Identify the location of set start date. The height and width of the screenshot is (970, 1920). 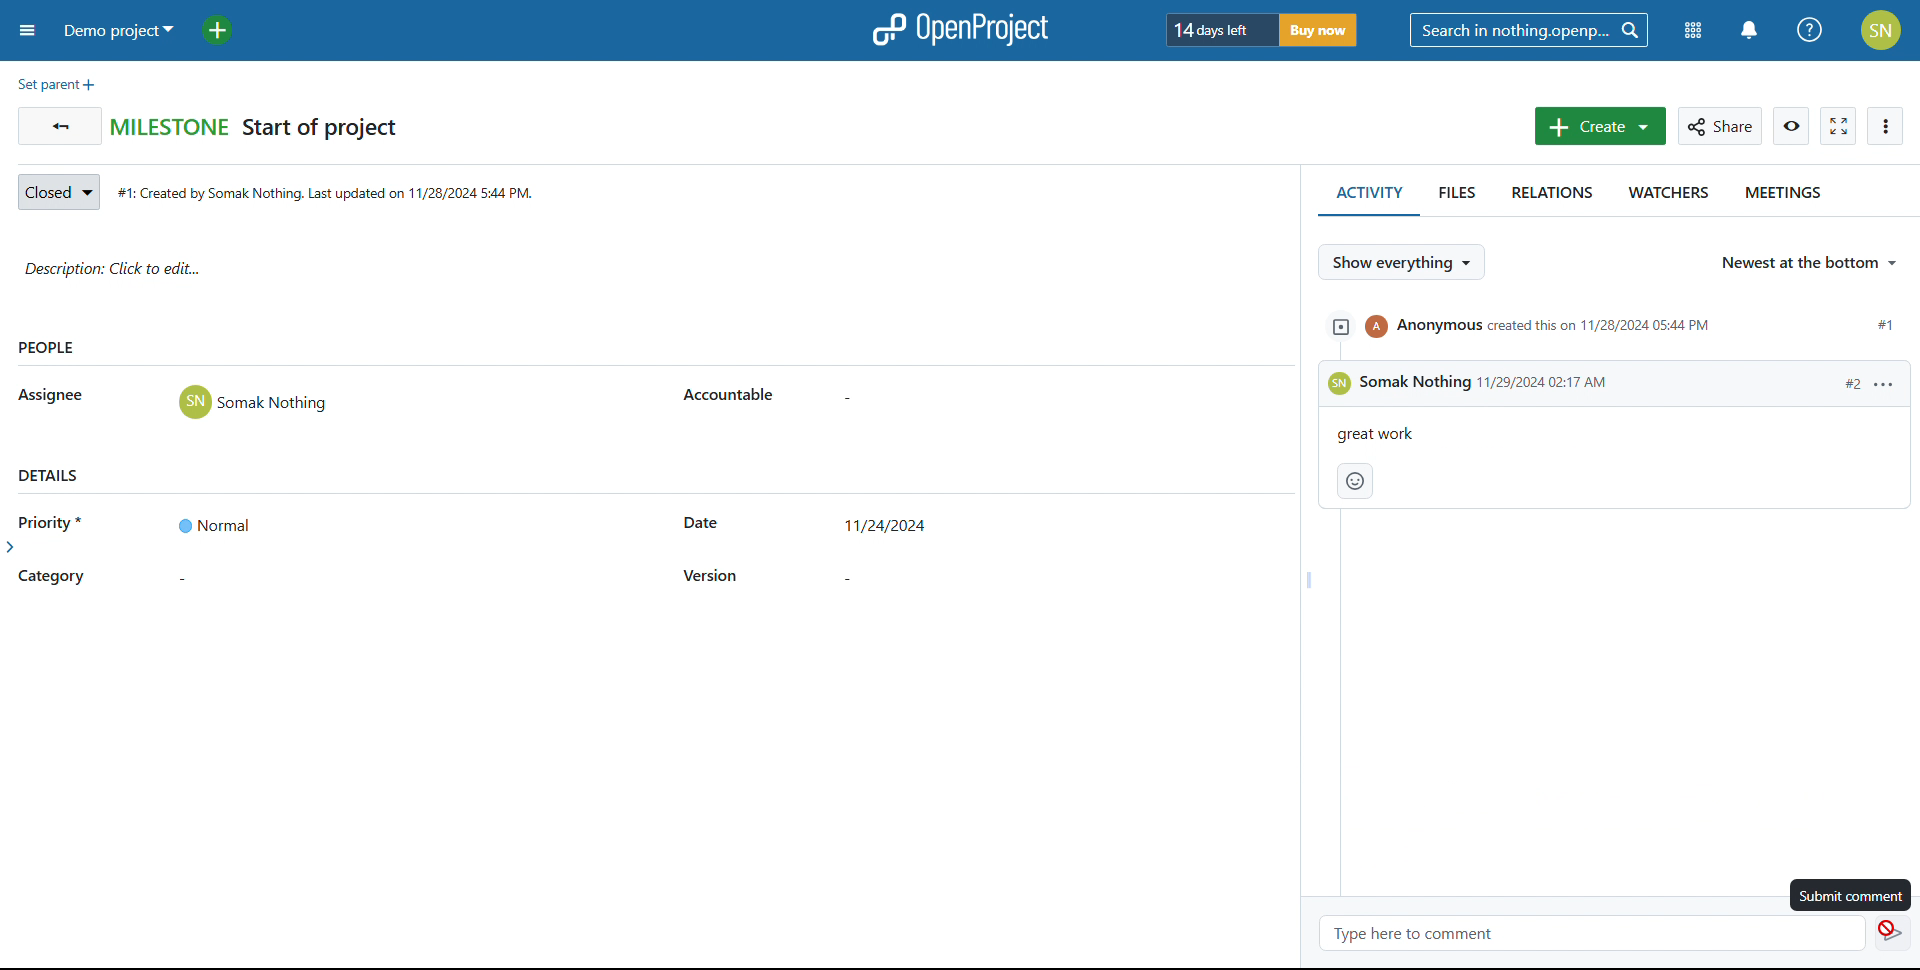
(890, 528).